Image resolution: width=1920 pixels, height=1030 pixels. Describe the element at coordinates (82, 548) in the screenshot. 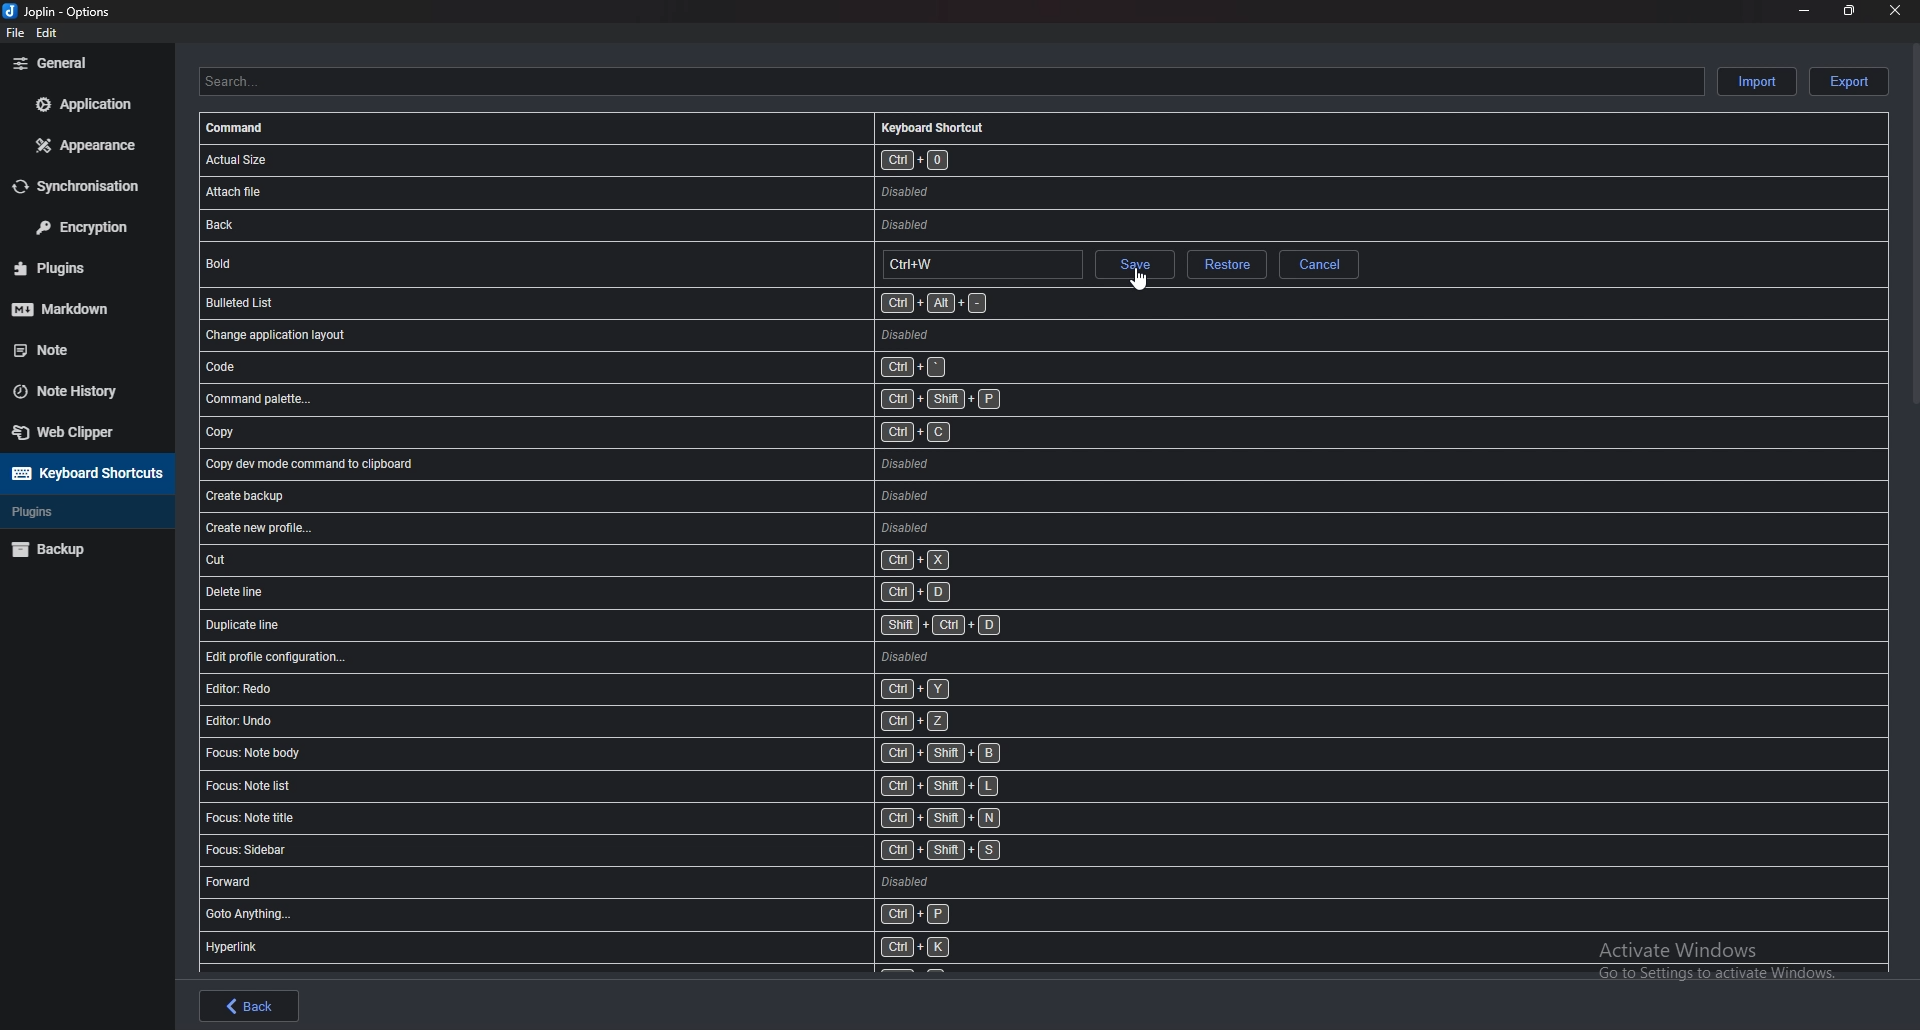

I see `Backup` at that location.